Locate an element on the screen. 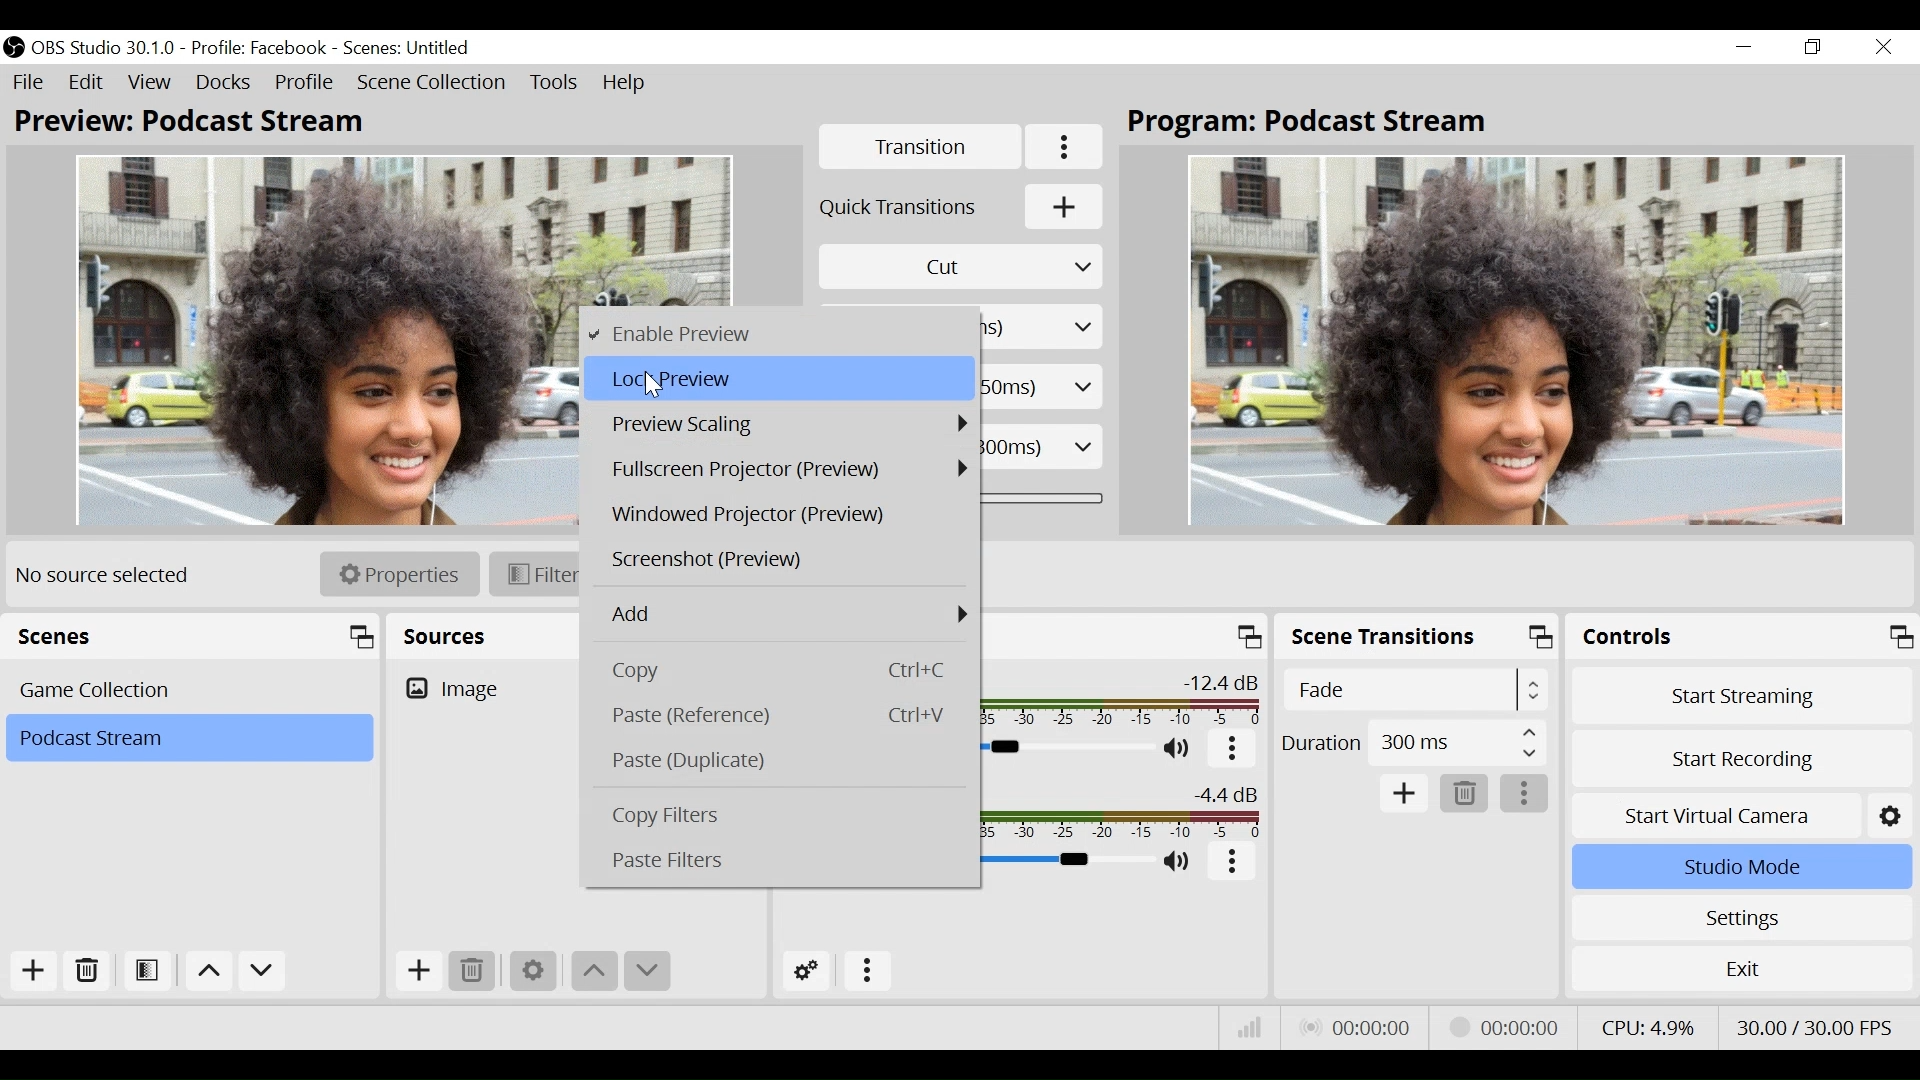 The width and height of the screenshot is (1920, 1080). Enable Preview is located at coordinates (778, 334).